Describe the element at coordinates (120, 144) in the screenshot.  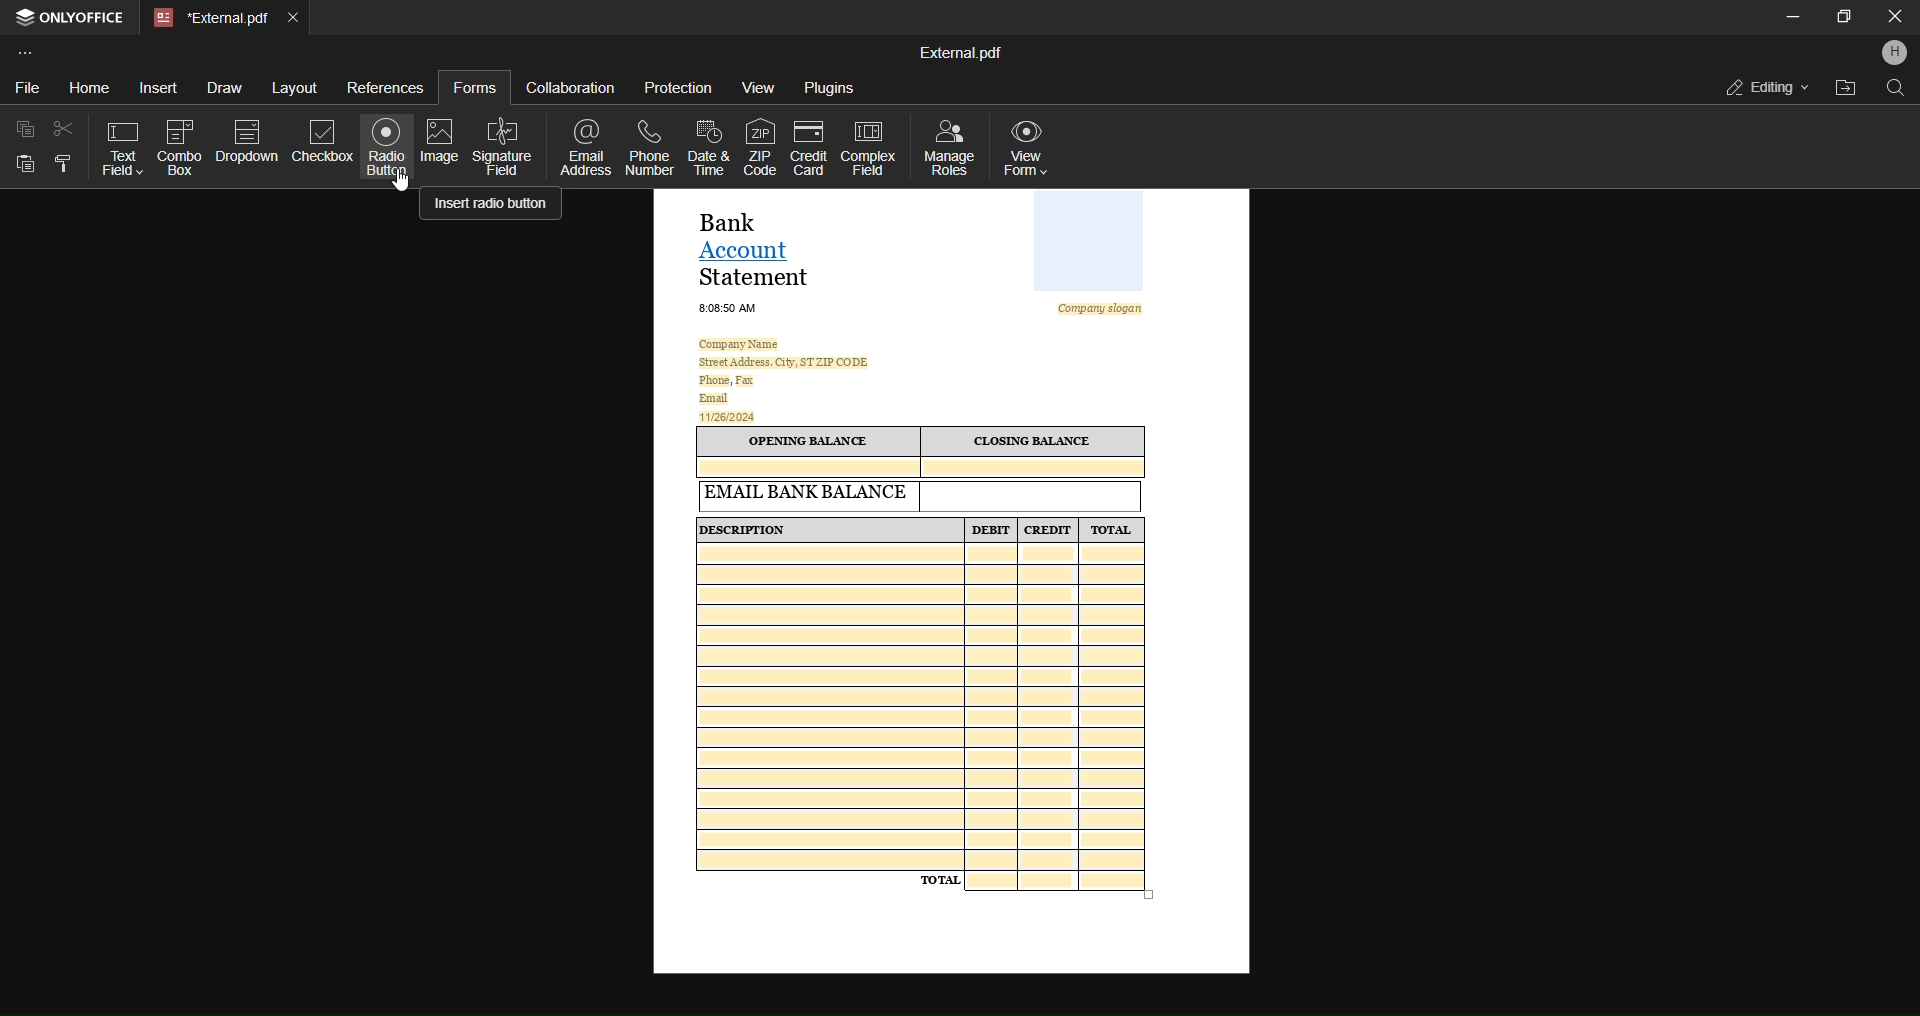
I see `text field` at that location.